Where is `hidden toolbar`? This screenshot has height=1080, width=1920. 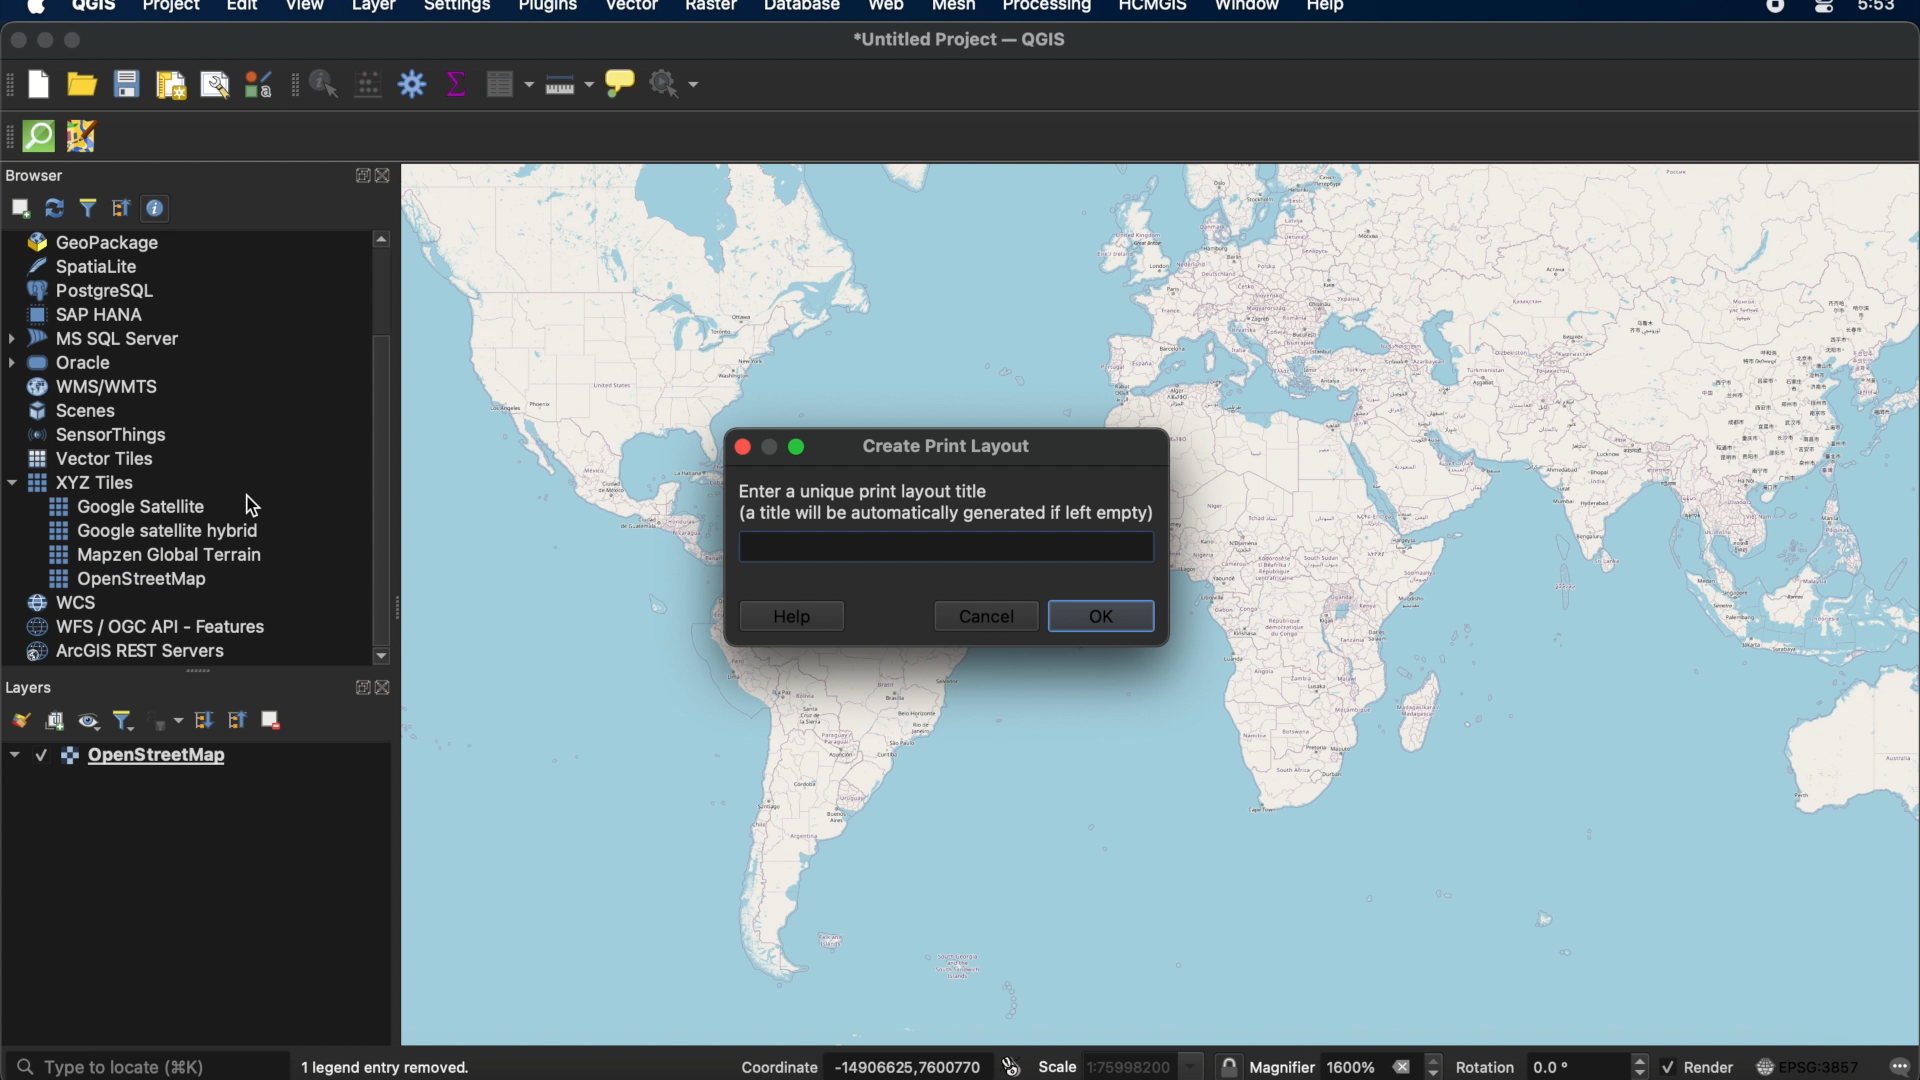 hidden toolbar is located at coordinates (12, 138).